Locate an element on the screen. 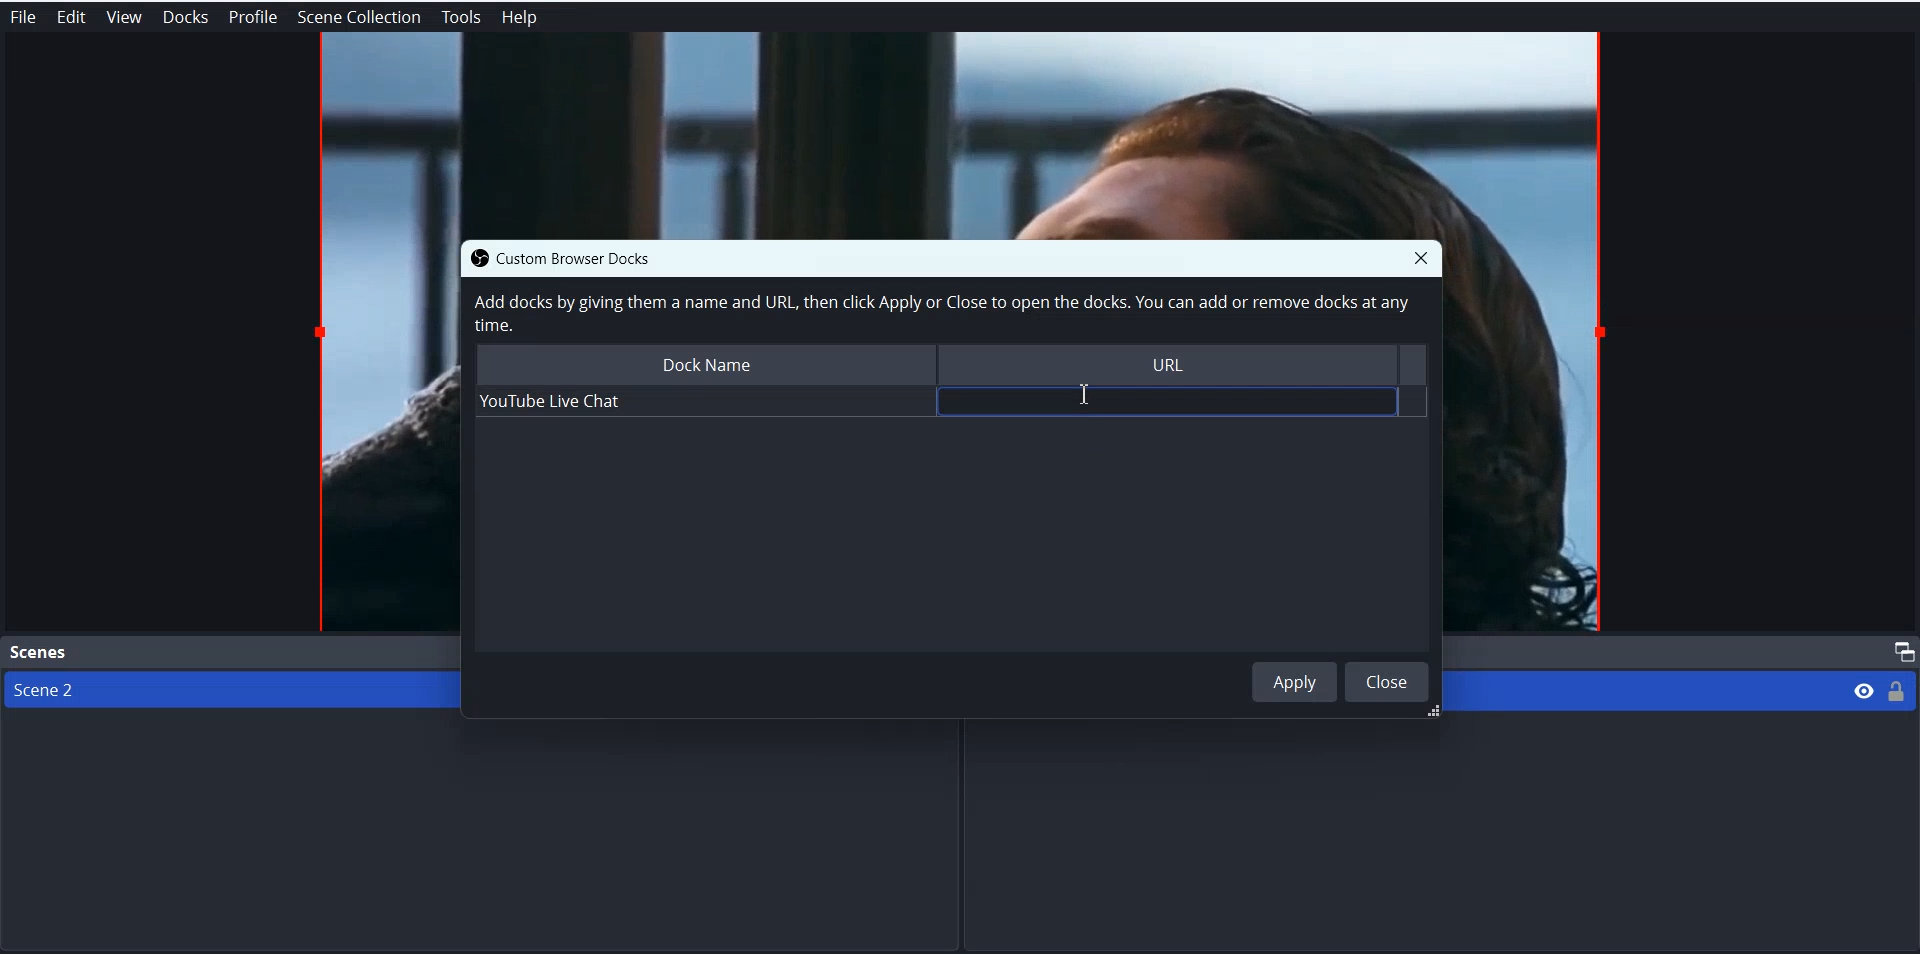  File Preview window is located at coordinates (960, 134).